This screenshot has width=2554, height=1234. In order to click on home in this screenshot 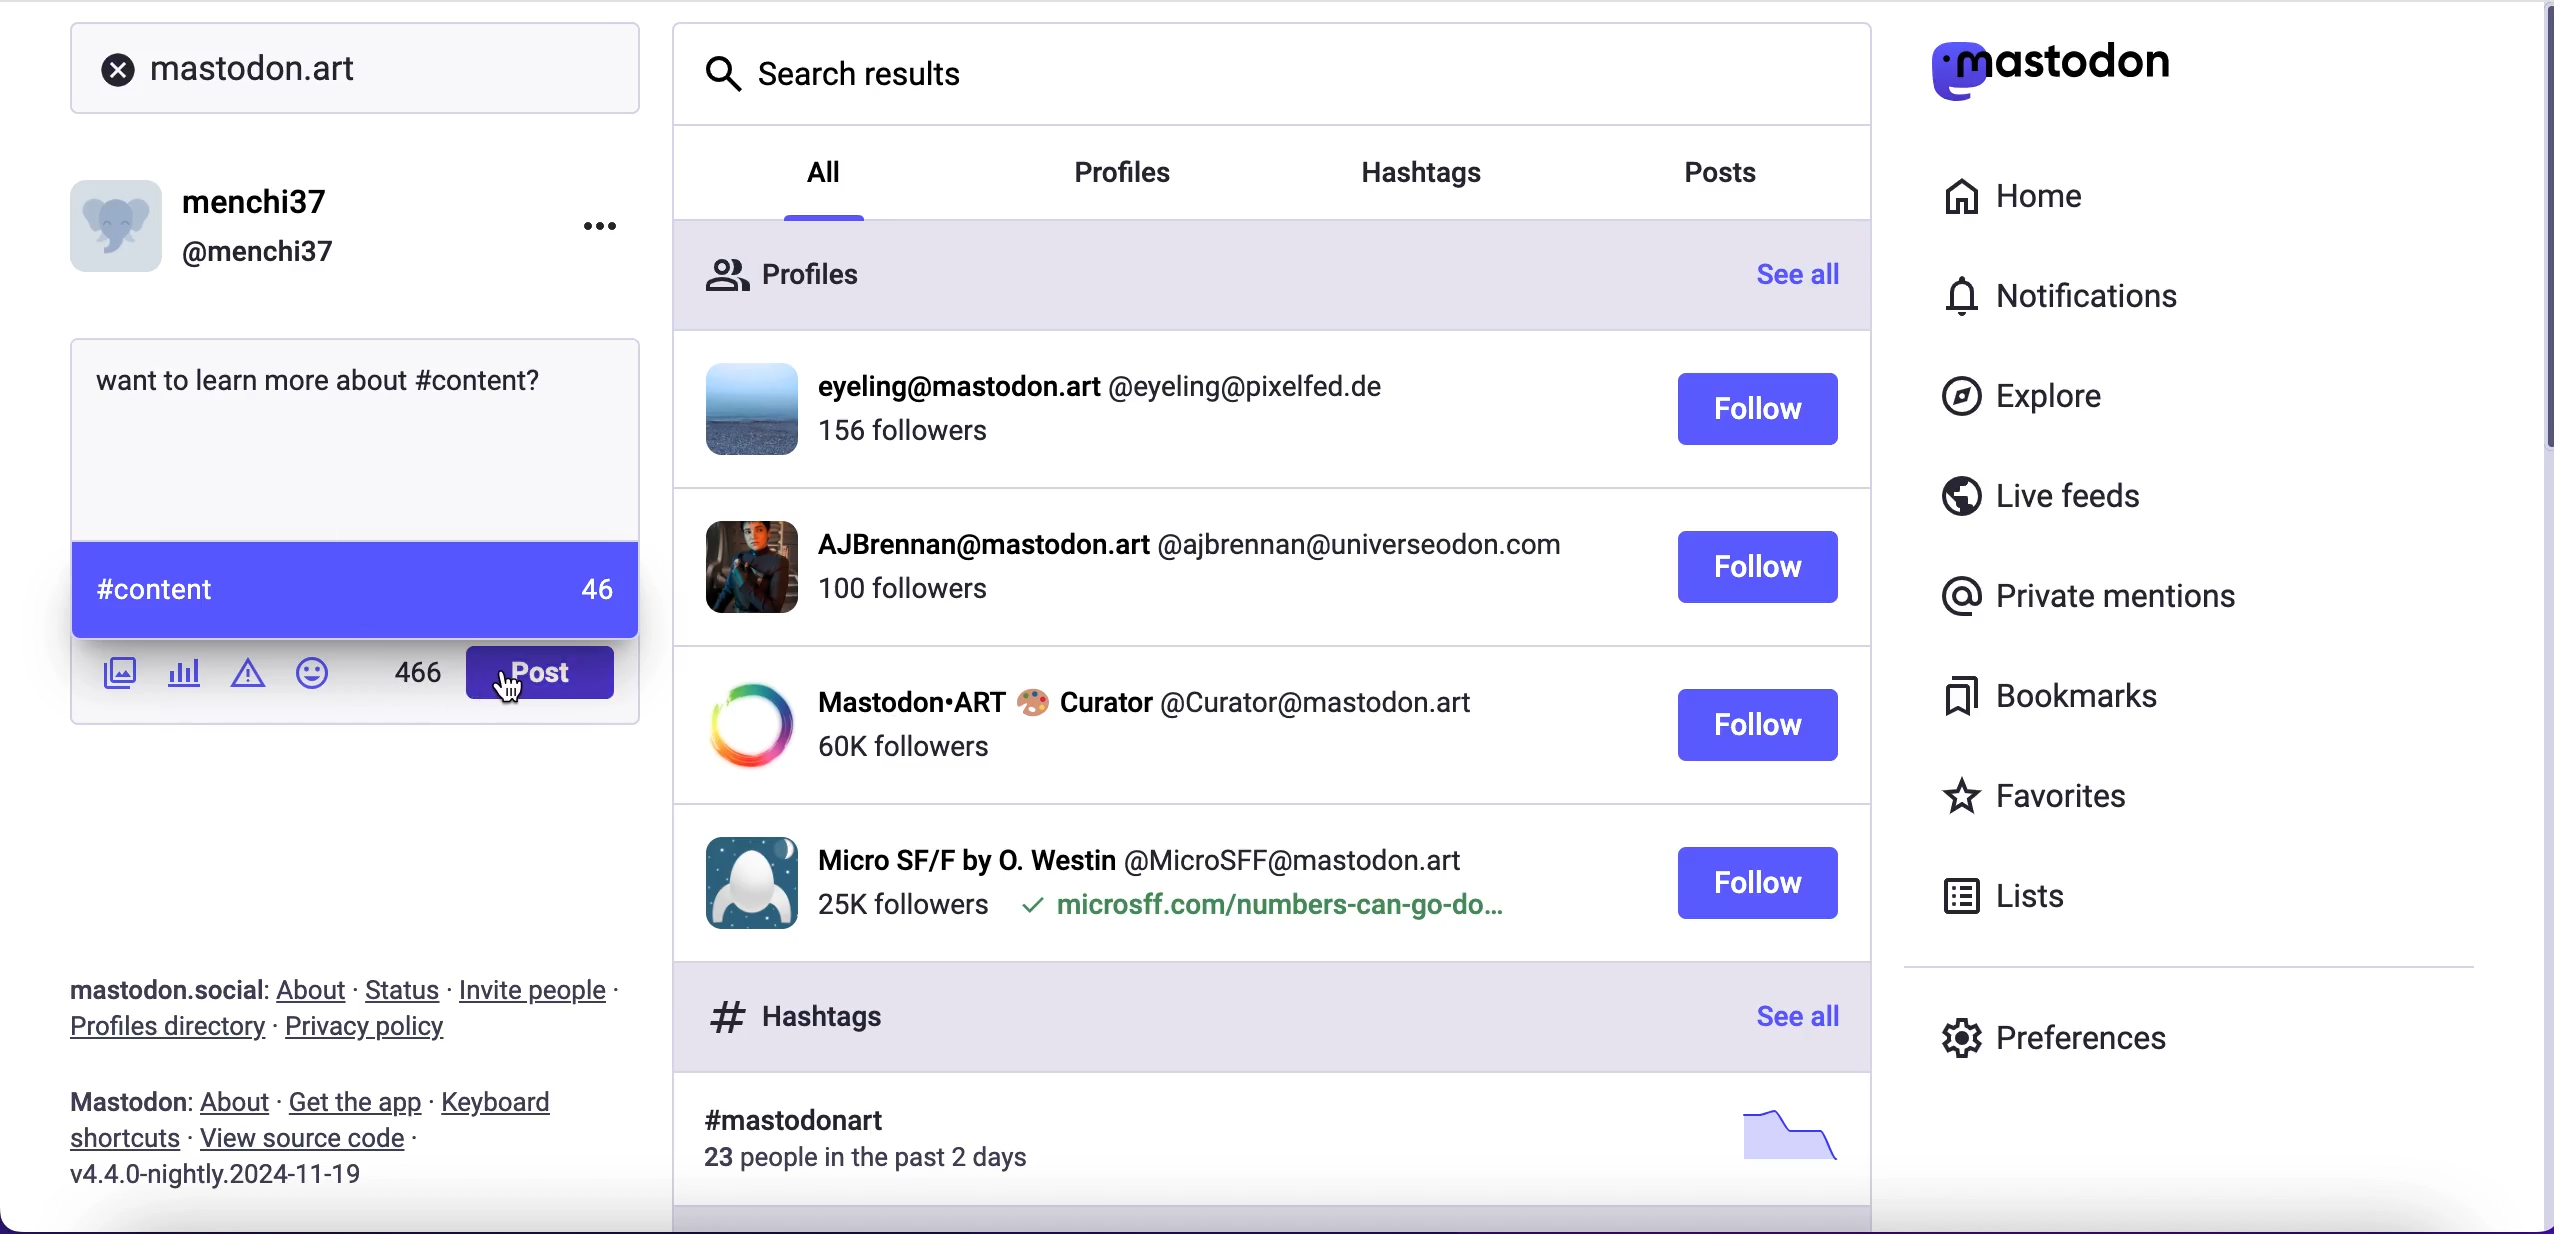, I will do `click(2040, 198)`.